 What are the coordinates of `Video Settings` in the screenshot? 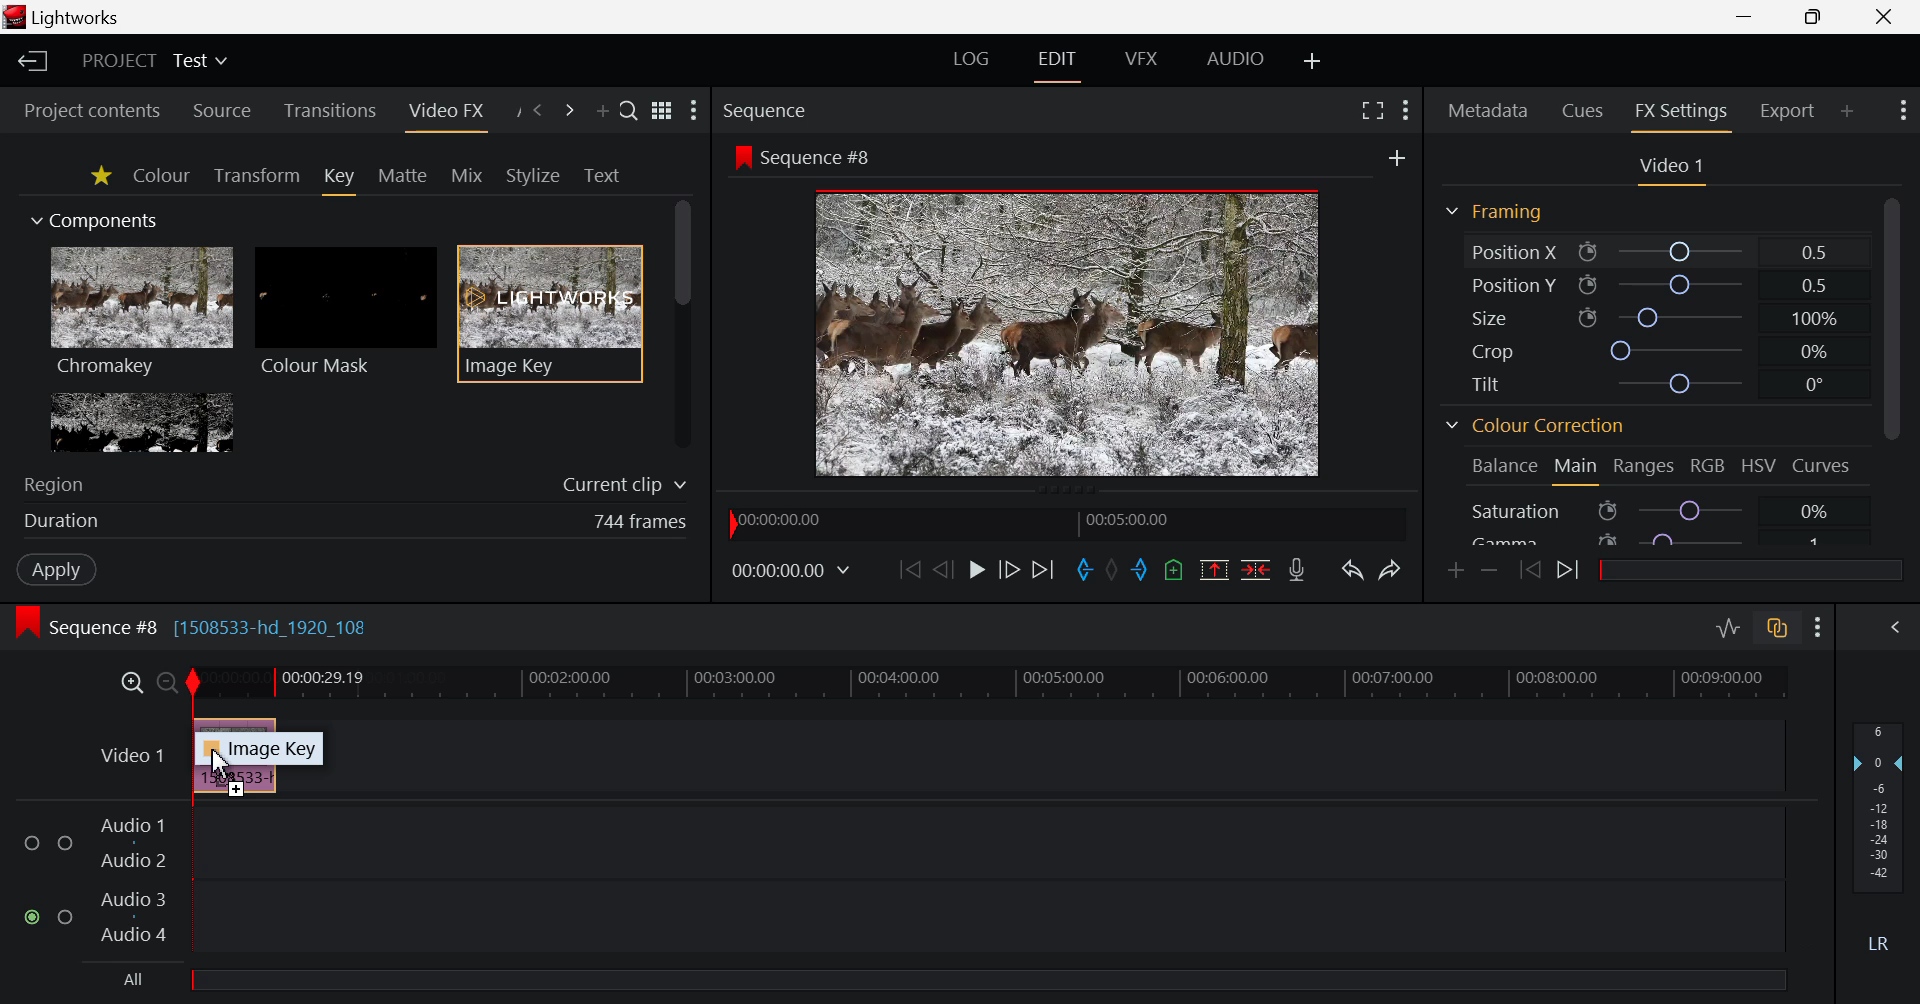 It's located at (1675, 170).